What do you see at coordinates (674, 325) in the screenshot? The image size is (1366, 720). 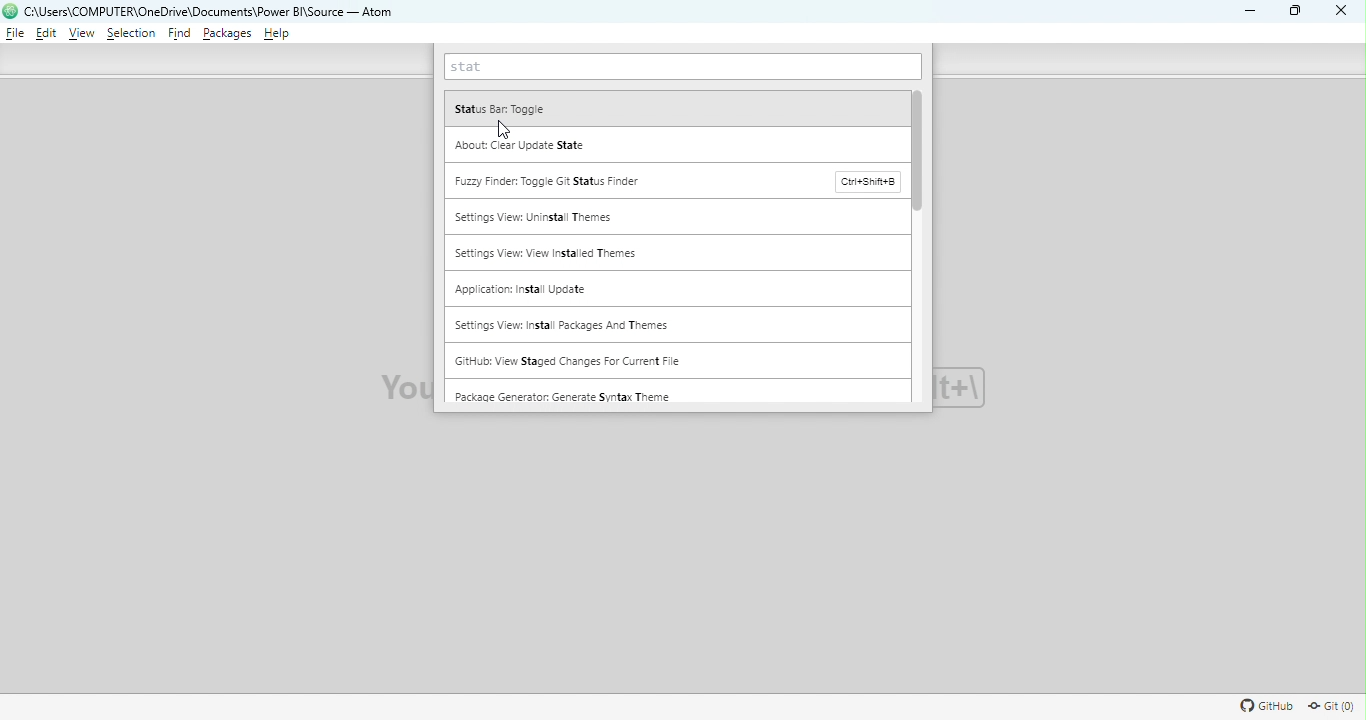 I see `Settings view: Install packages and themes` at bounding box center [674, 325].